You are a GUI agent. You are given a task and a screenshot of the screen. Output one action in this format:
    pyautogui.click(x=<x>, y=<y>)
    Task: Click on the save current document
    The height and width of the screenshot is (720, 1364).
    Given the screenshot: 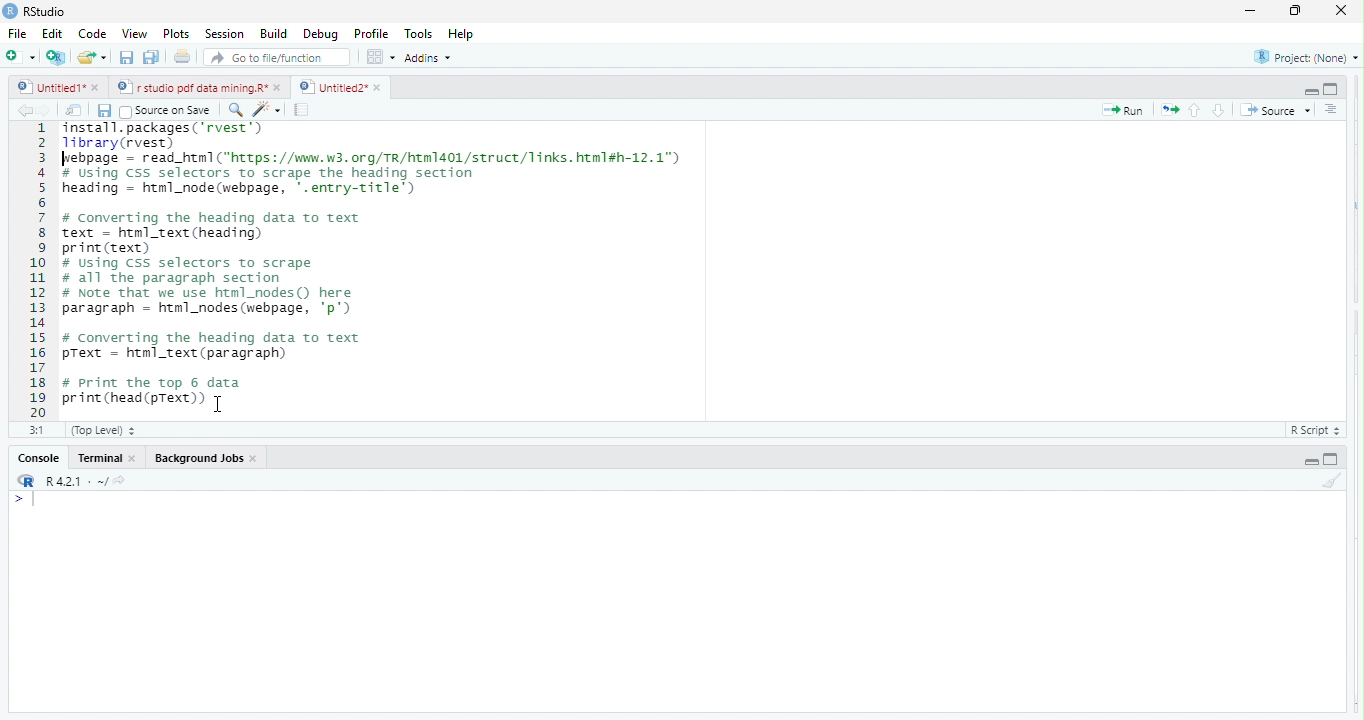 What is the action you would take?
    pyautogui.click(x=126, y=58)
    